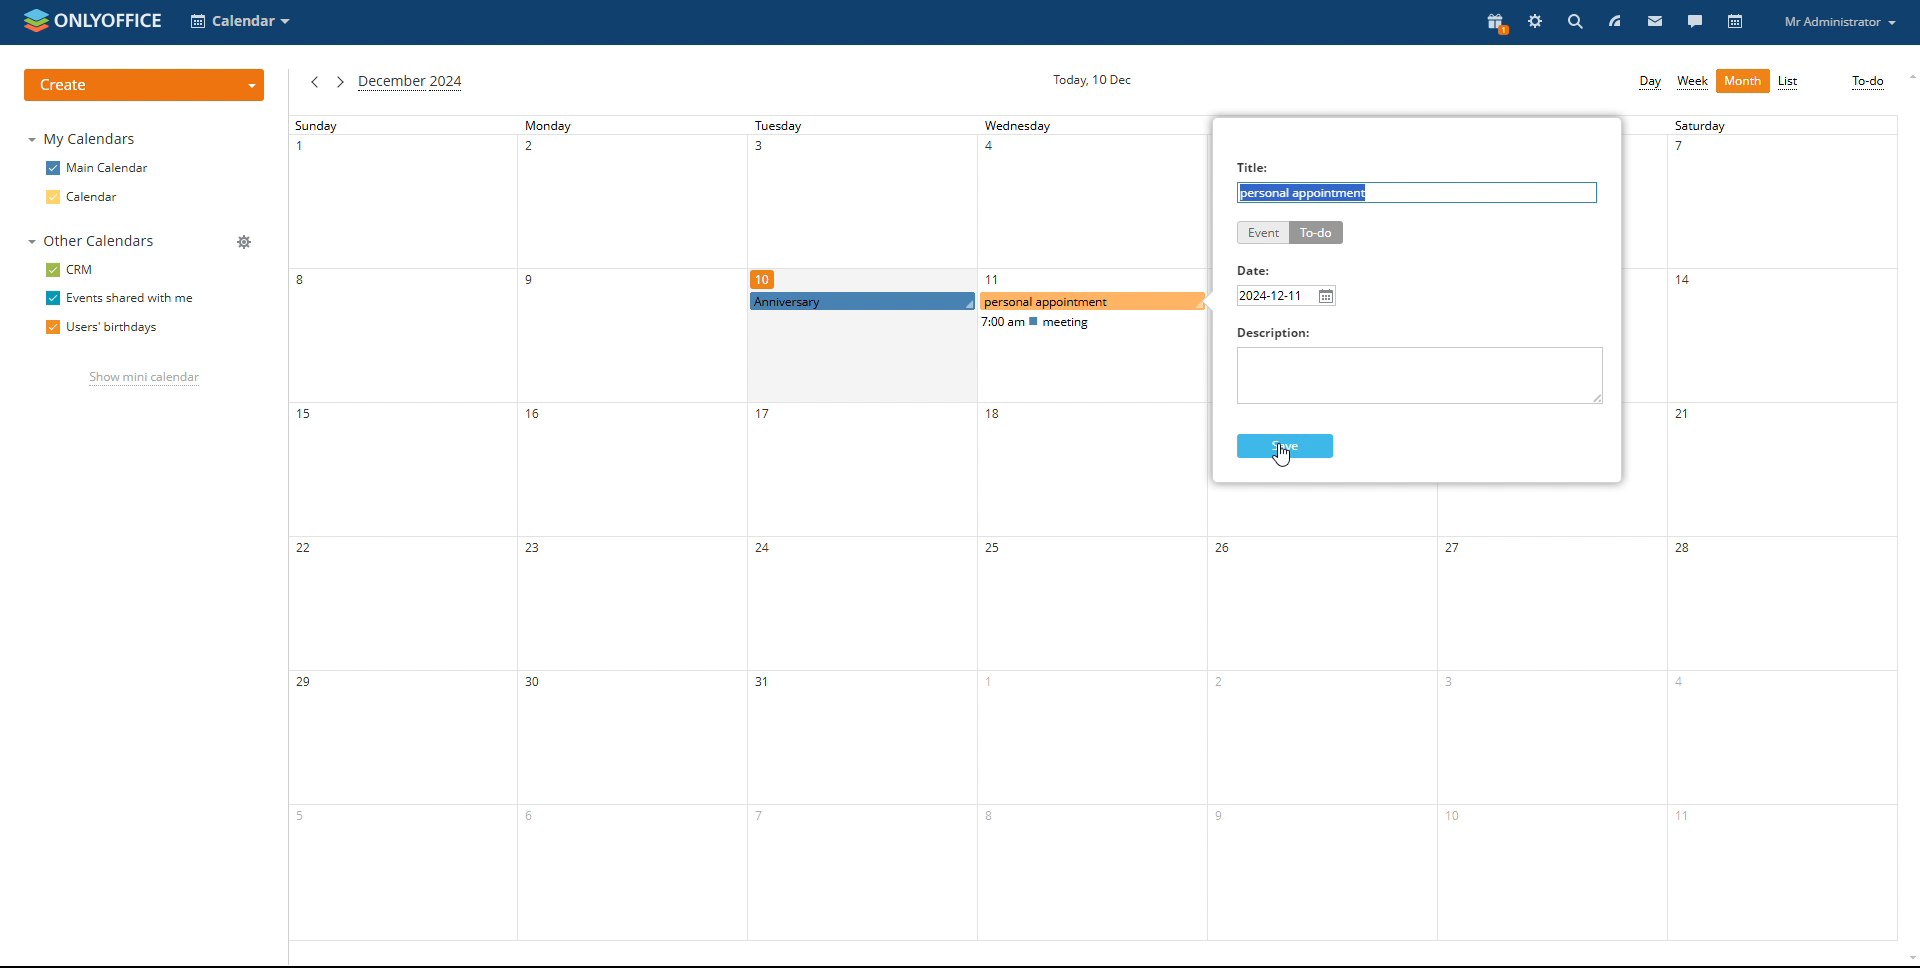  I want to click on sunday, so click(401, 528).